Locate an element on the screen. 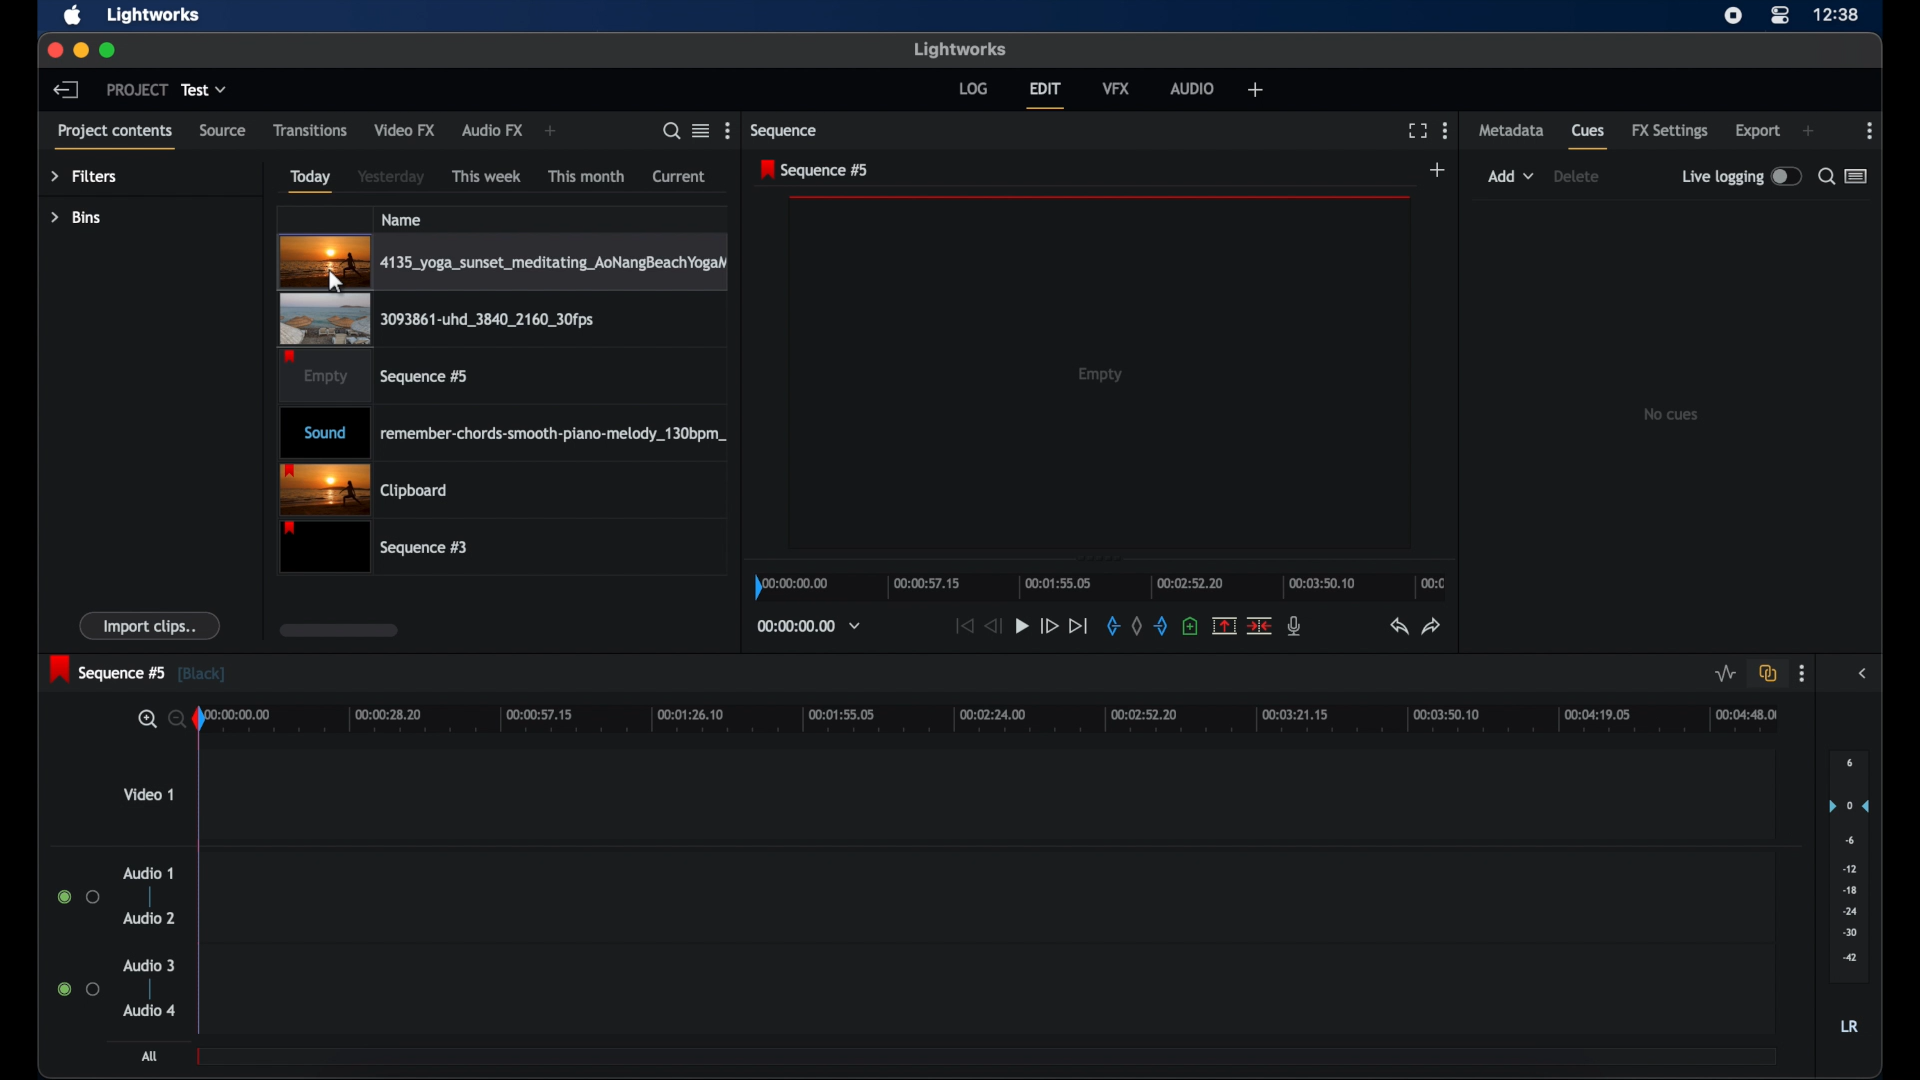  more options is located at coordinates (1871, 130).